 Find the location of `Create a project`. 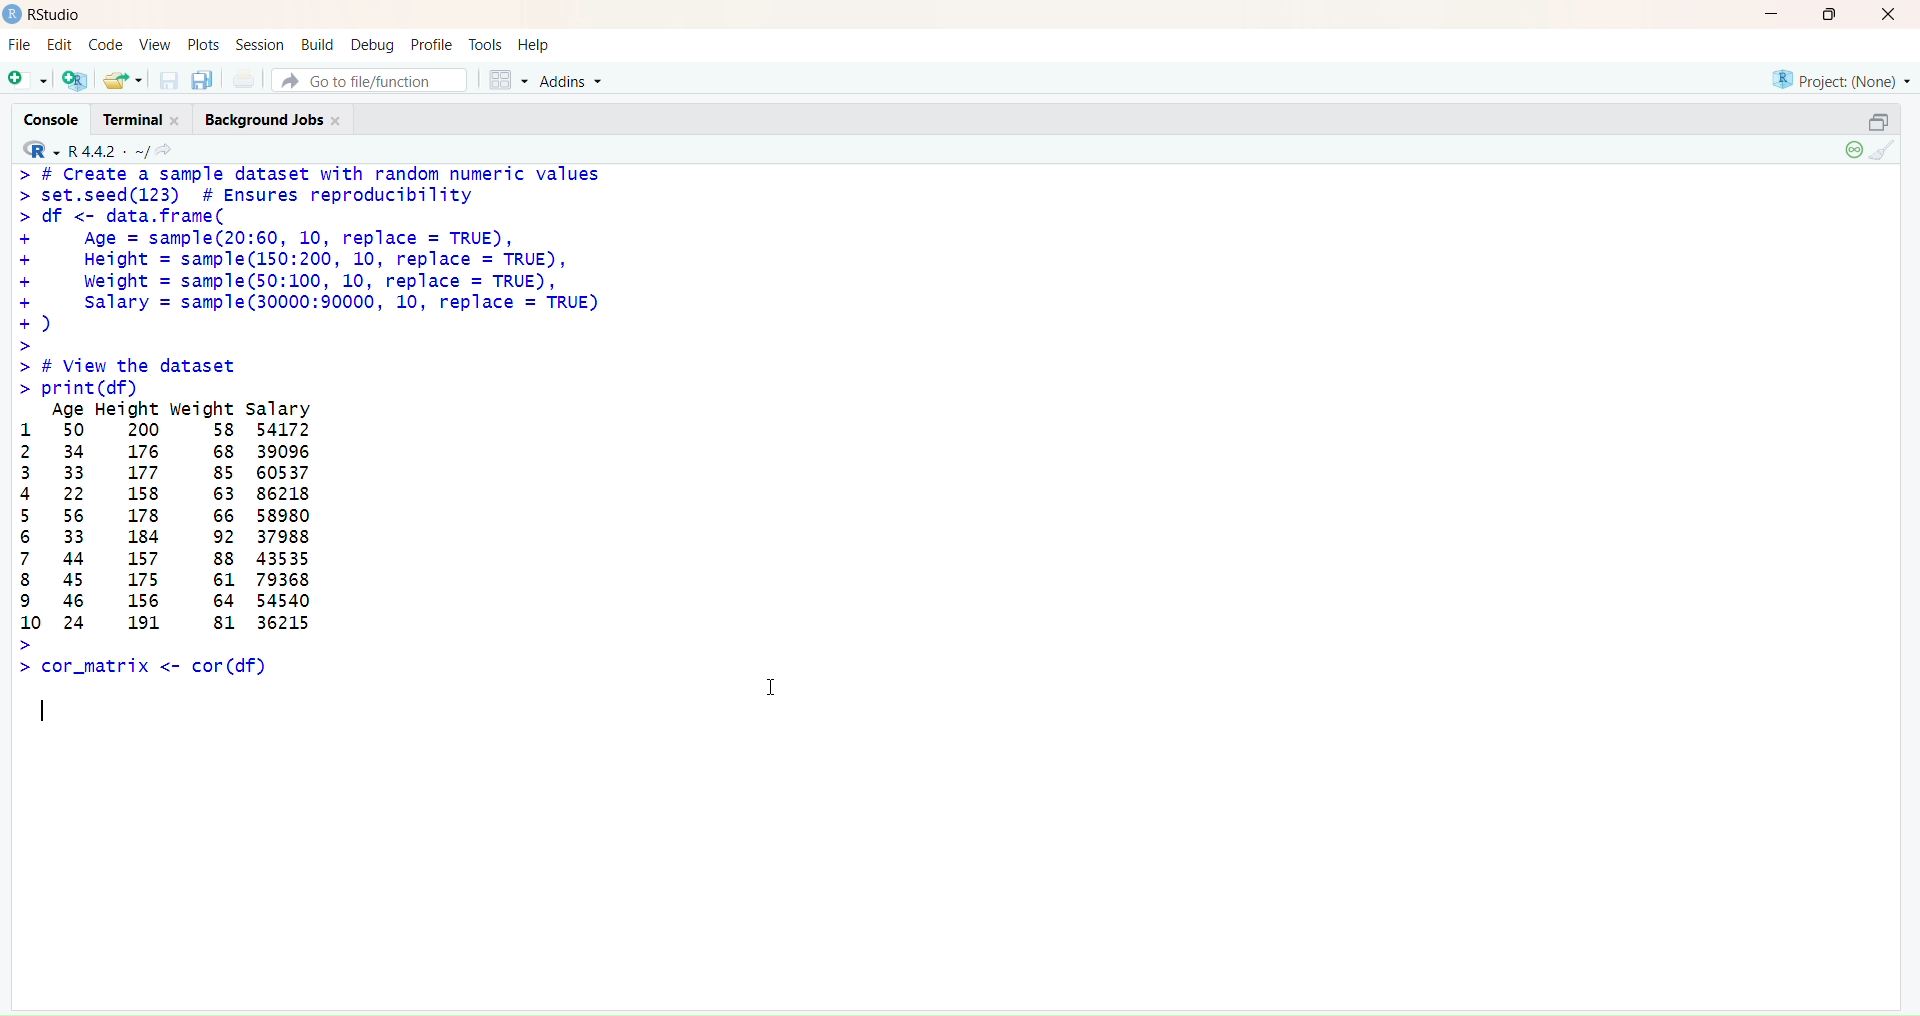

Create a project is located at coordinates (72, 78).